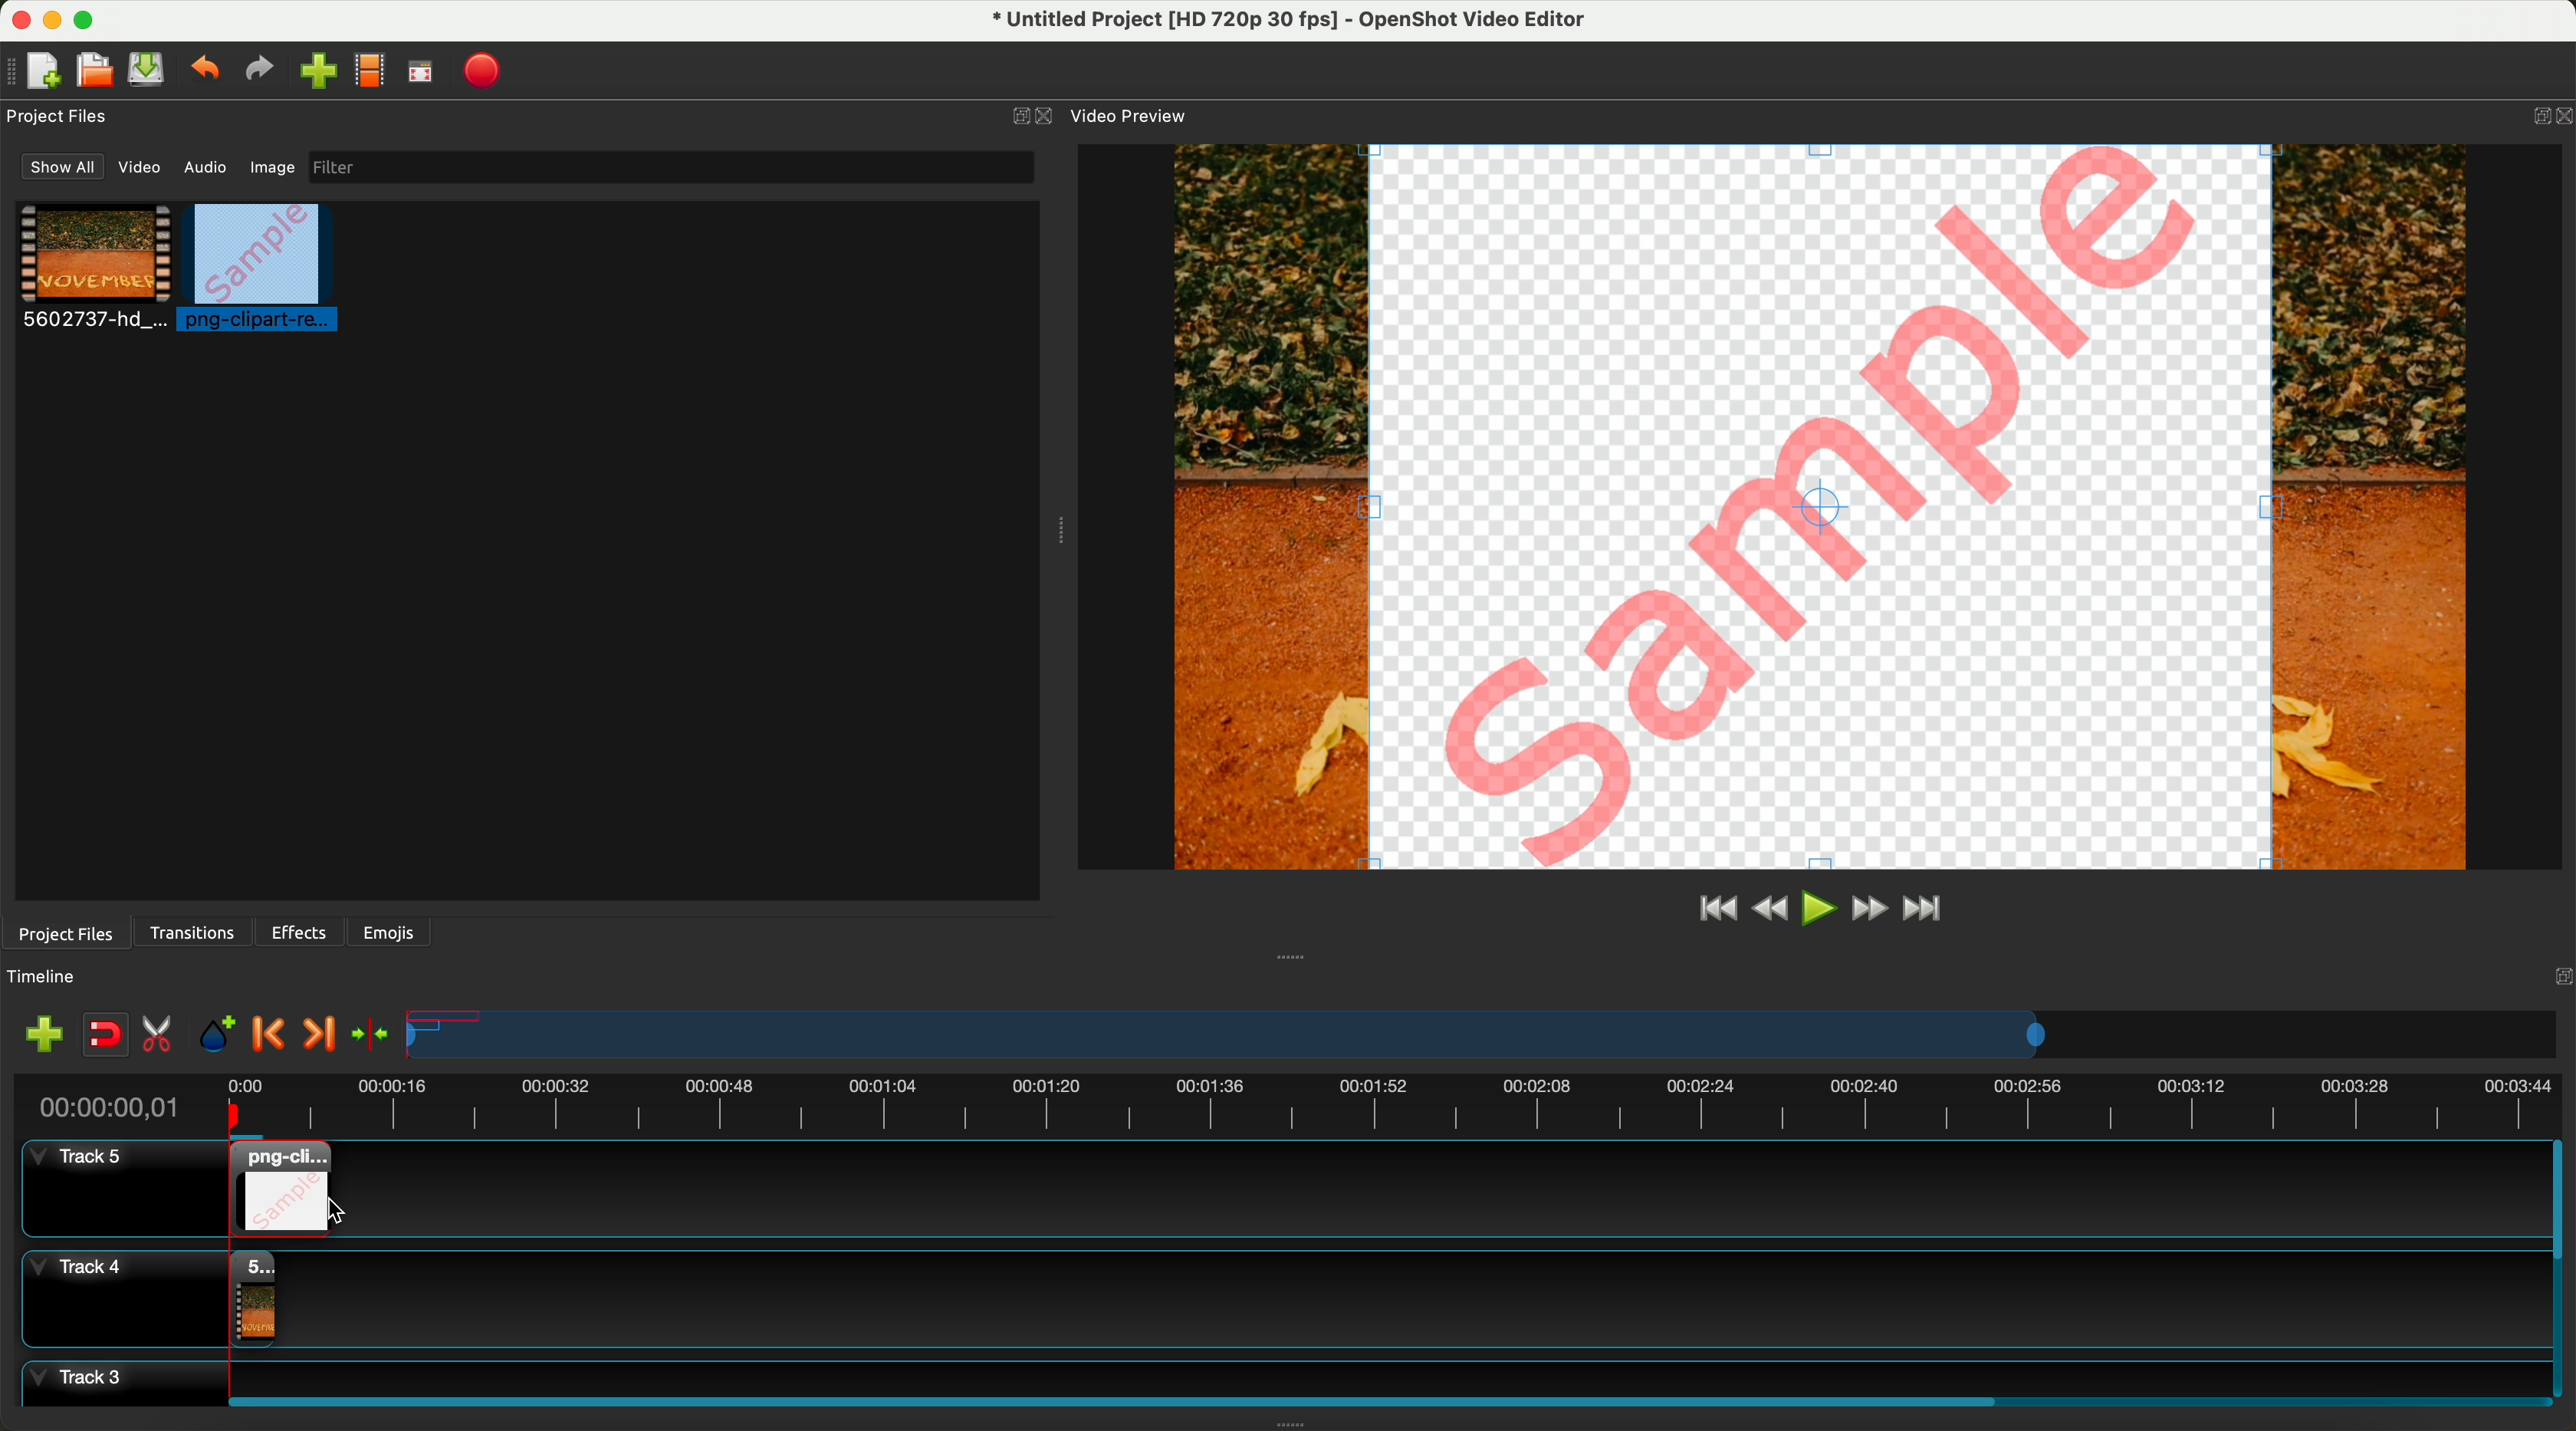 The image size is (2576, 1431). What do you see at coordinates (1768, 911) in the screenshot?
I see `rewind` at bounding box center [1768, 911].